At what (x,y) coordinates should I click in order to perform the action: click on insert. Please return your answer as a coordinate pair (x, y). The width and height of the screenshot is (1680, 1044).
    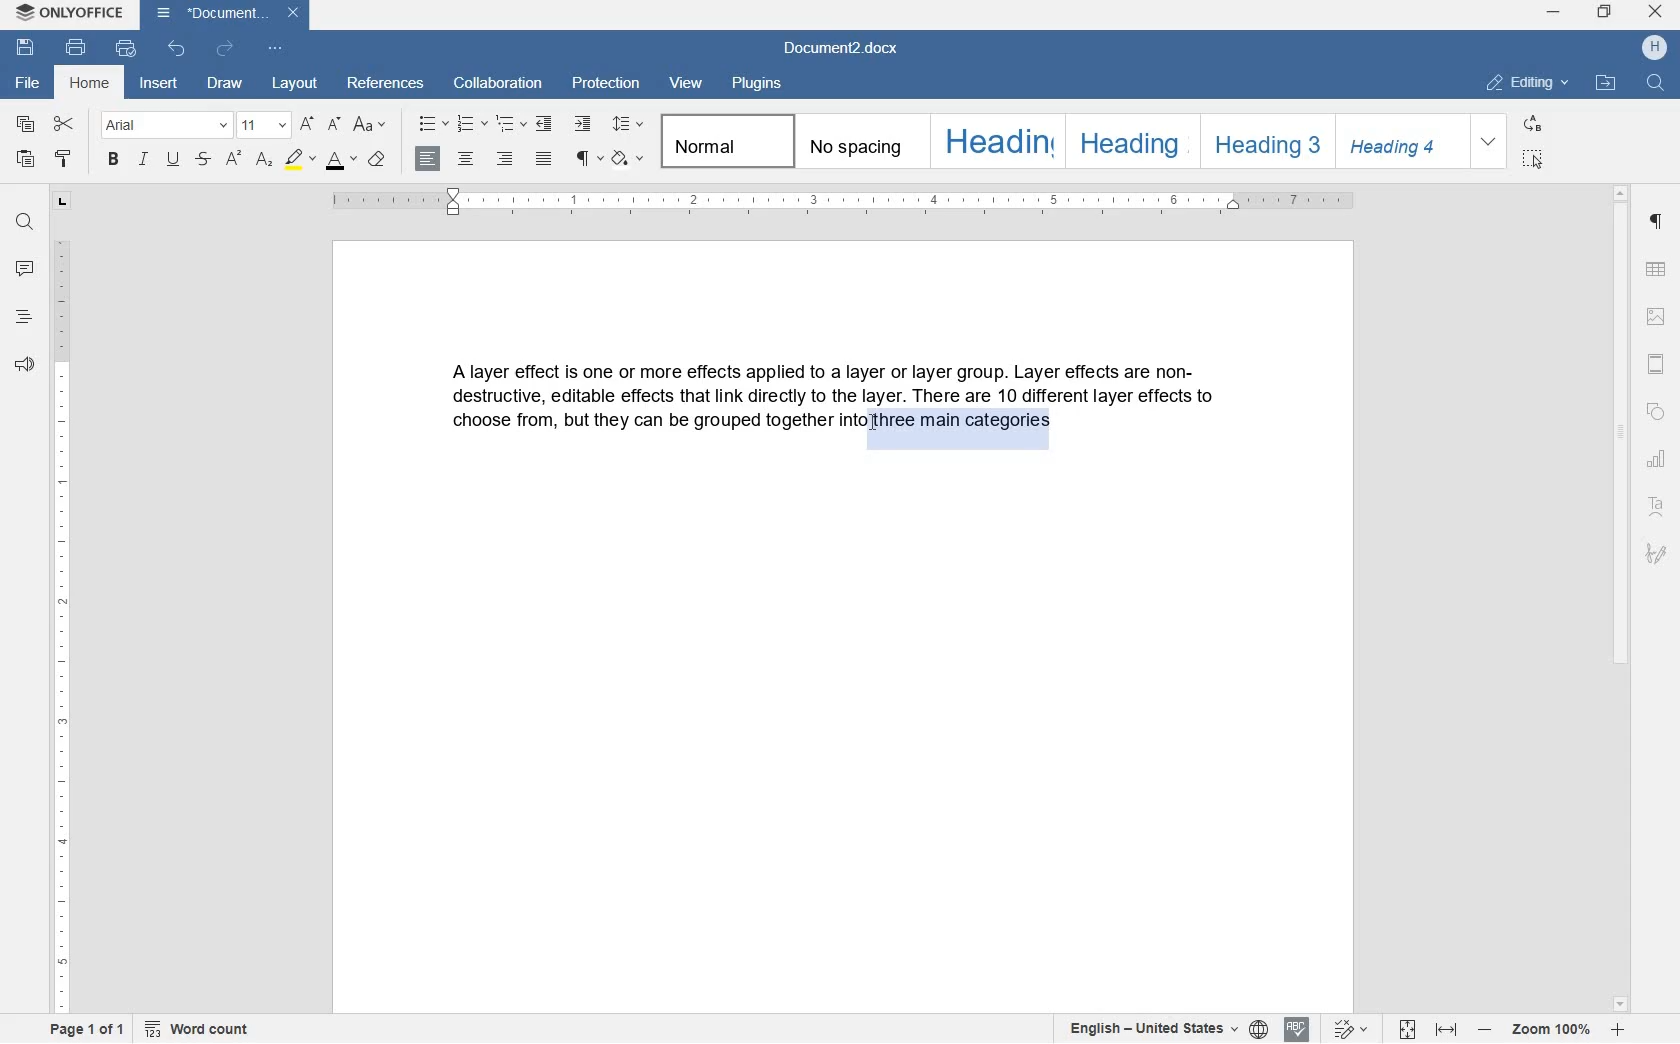
    Looking at the image, I should click on (162, 86).